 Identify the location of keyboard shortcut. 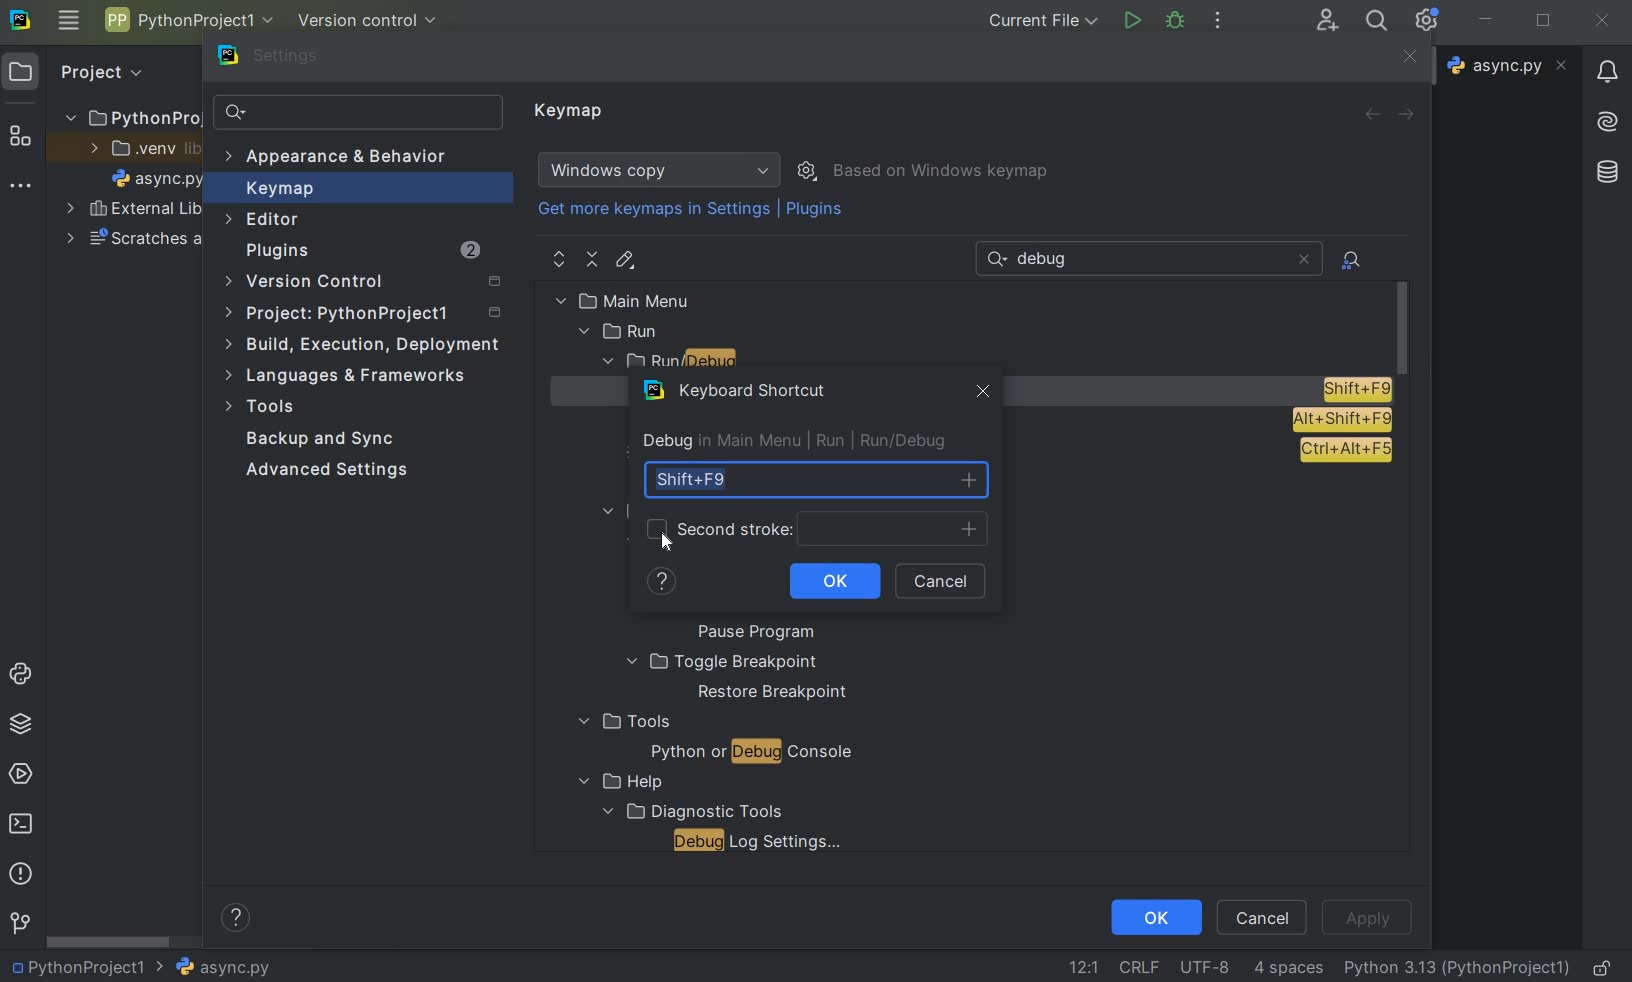
(739, 394).